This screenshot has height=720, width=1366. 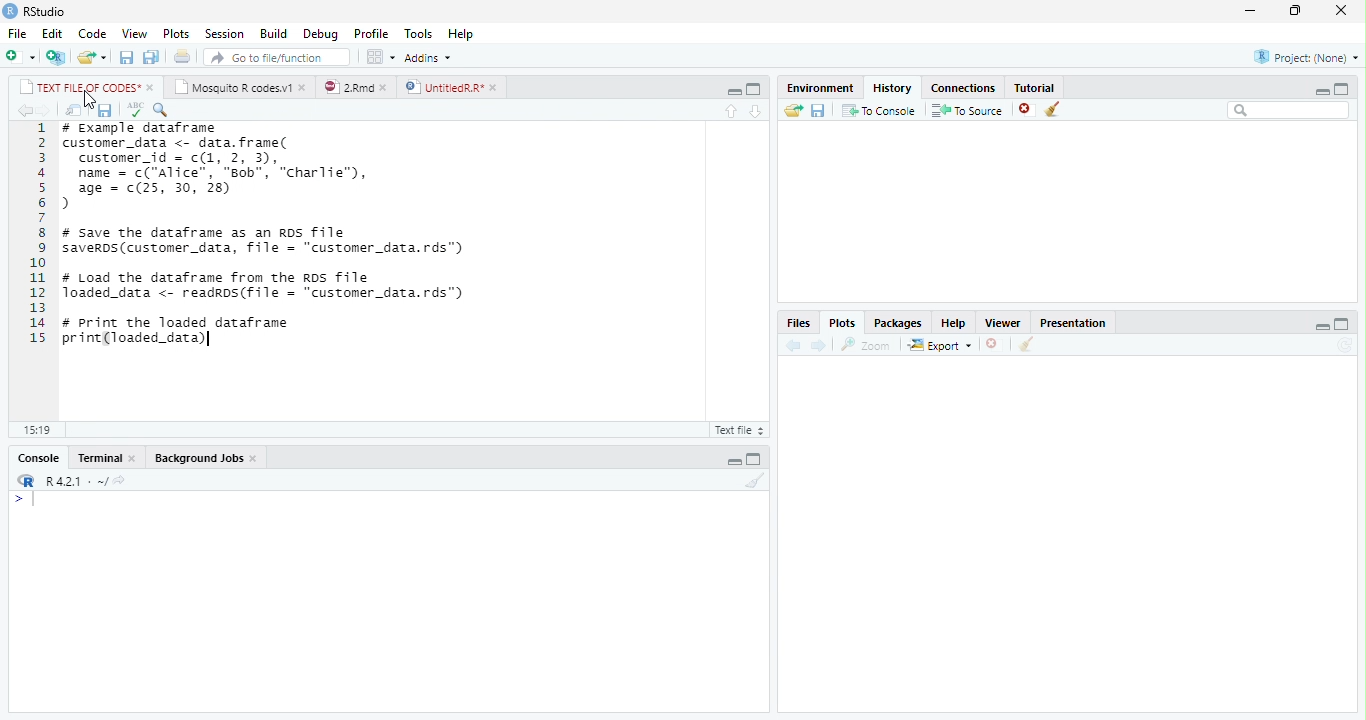 I want to click on refresh, so click(x=1345, y=345).